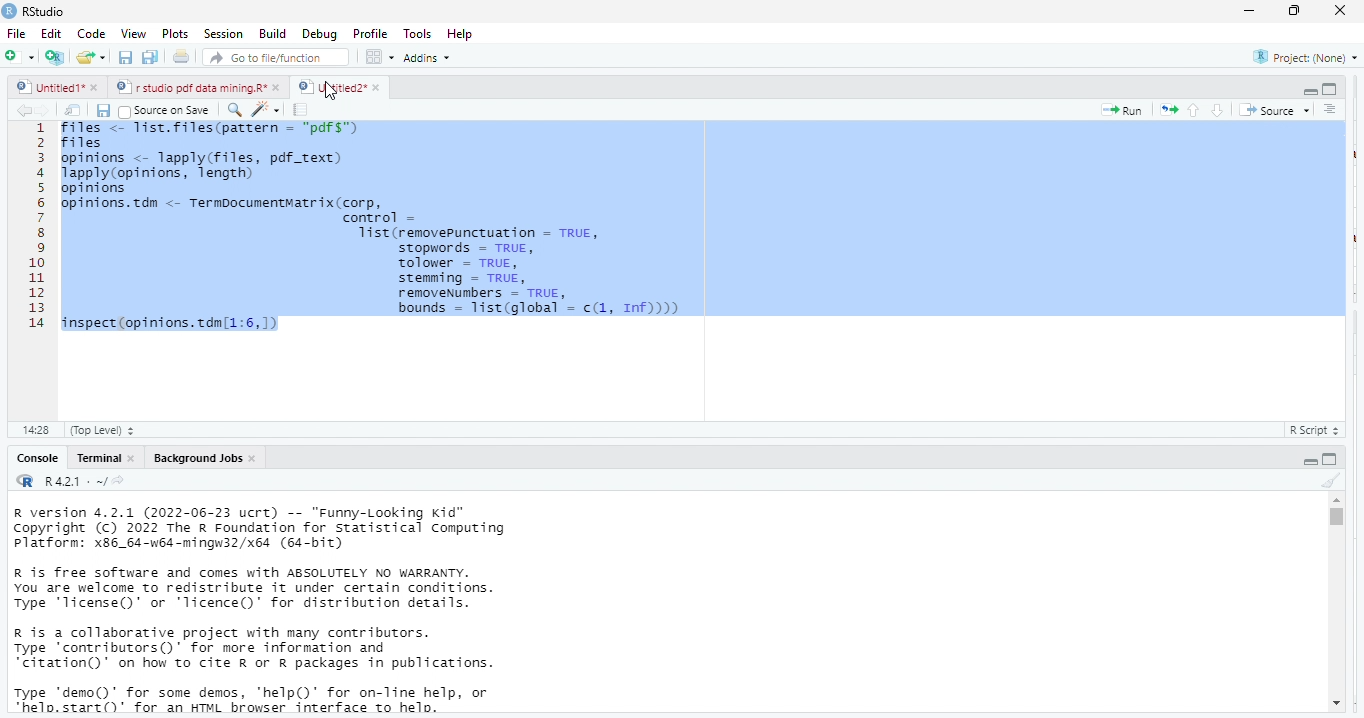 The width and height of the screenshot is (1364, 718). I want to click on hide r script, so click(1310, 92).